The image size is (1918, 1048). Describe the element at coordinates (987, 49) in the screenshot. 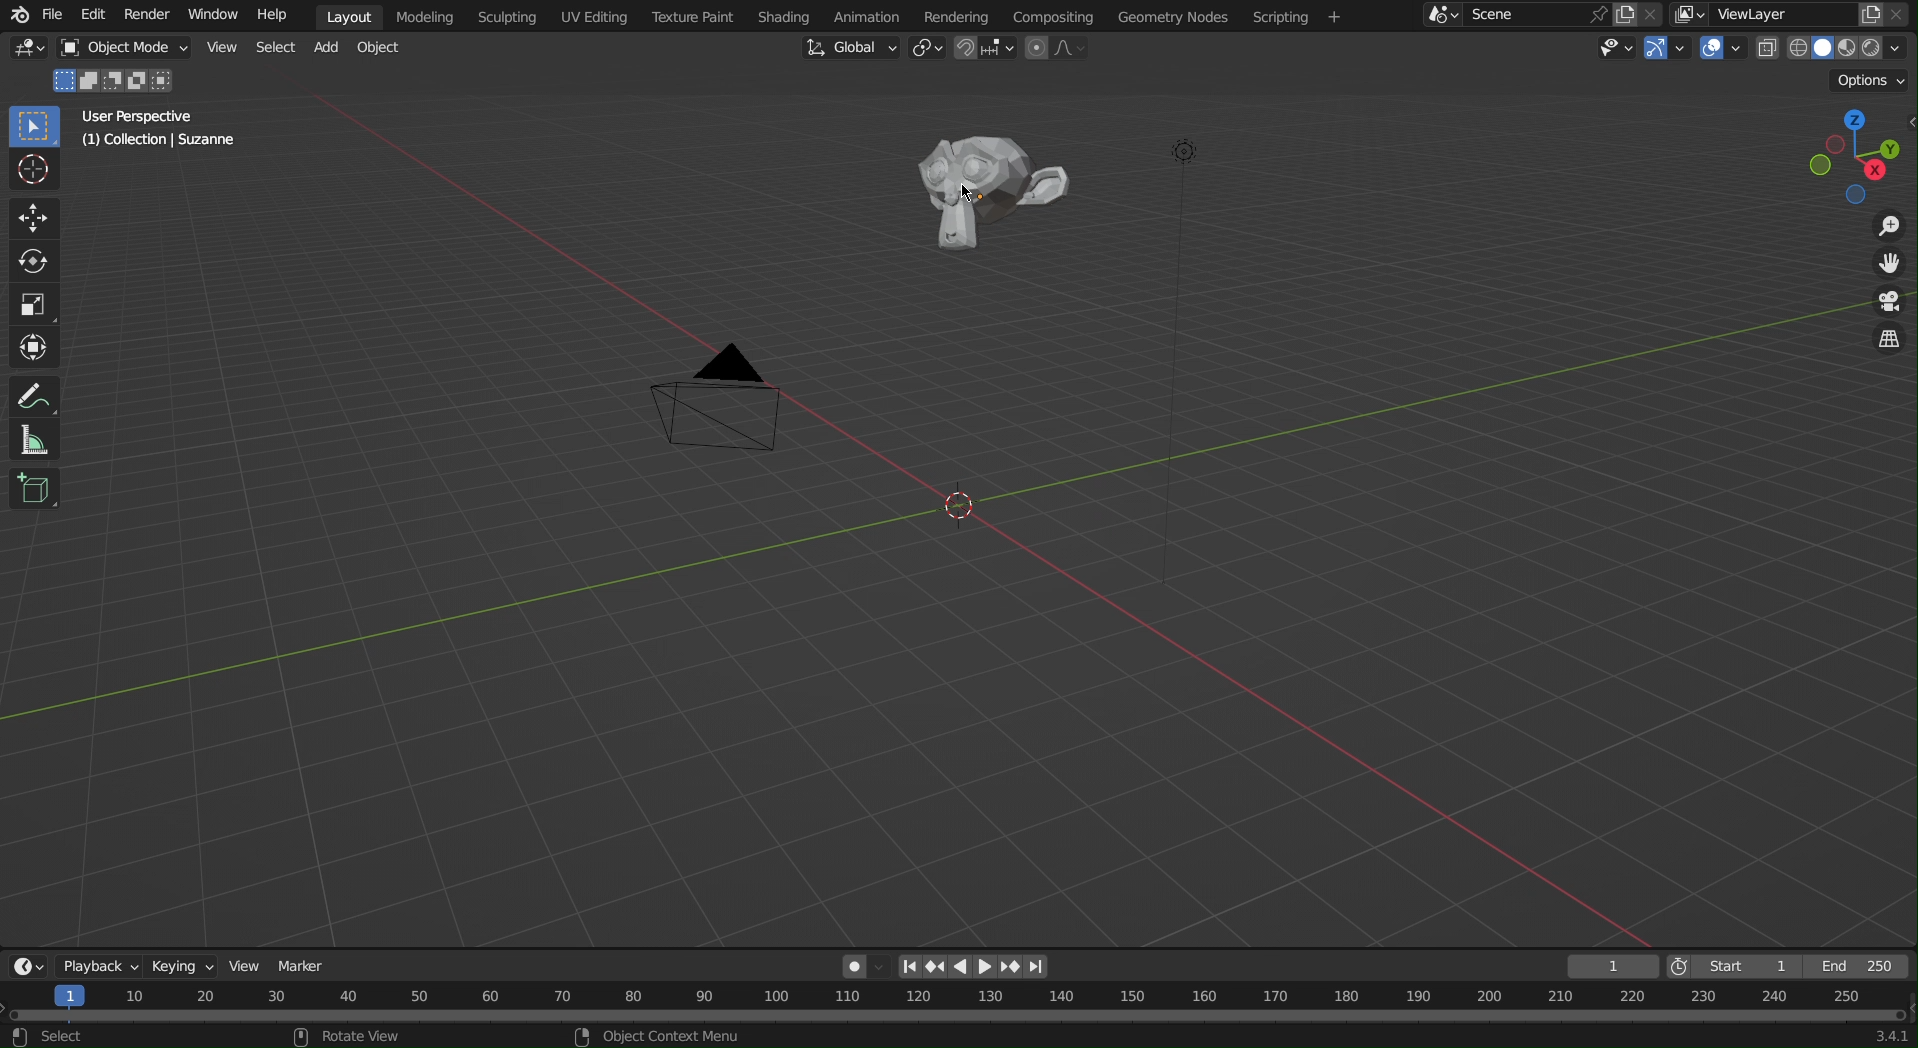

I see `Snap during transform` at that location.